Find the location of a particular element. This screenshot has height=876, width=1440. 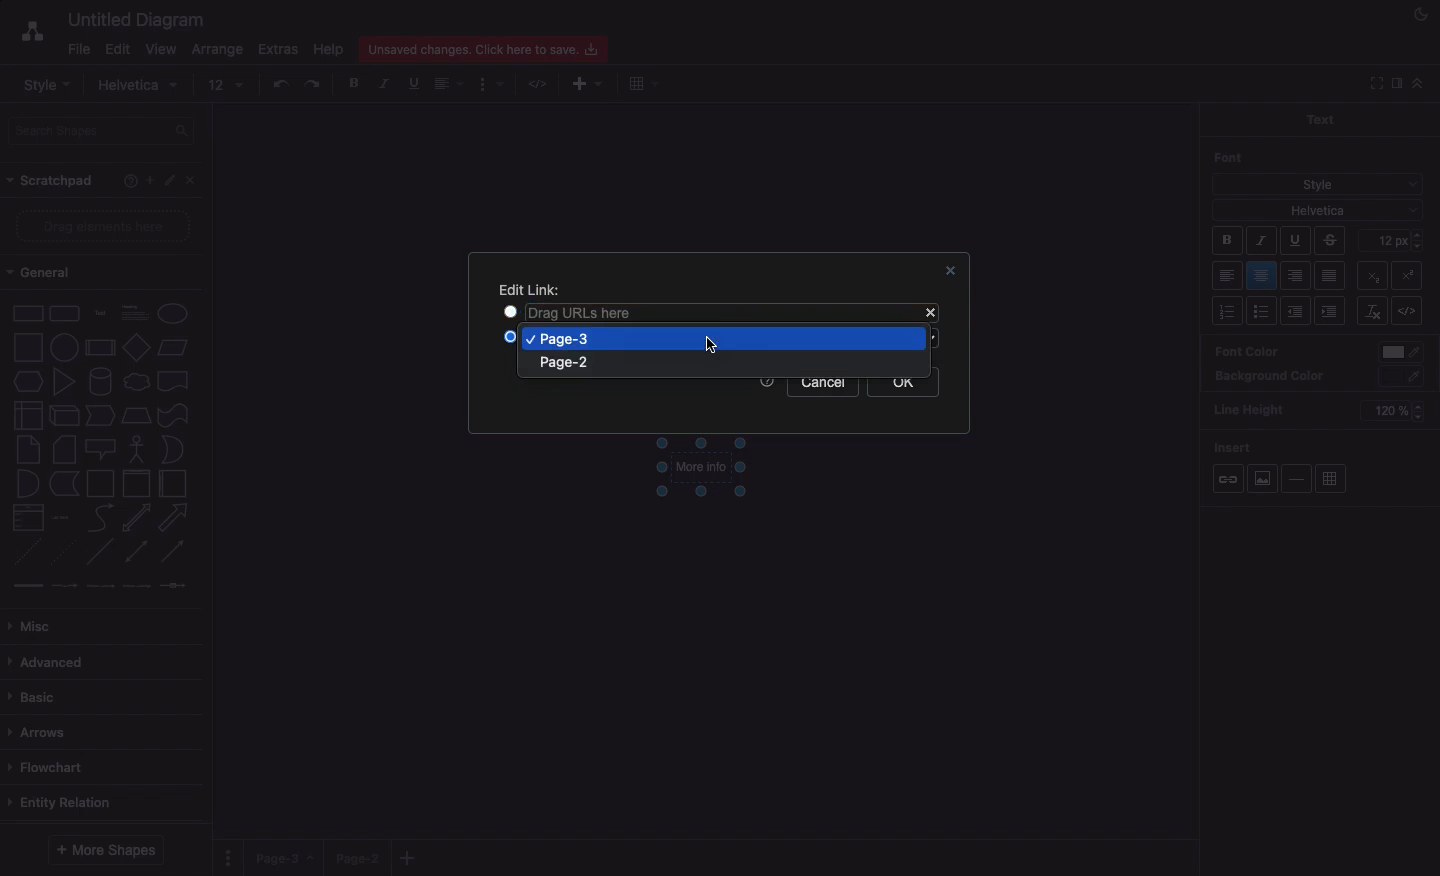

circle is located at coordinates (64, 347).